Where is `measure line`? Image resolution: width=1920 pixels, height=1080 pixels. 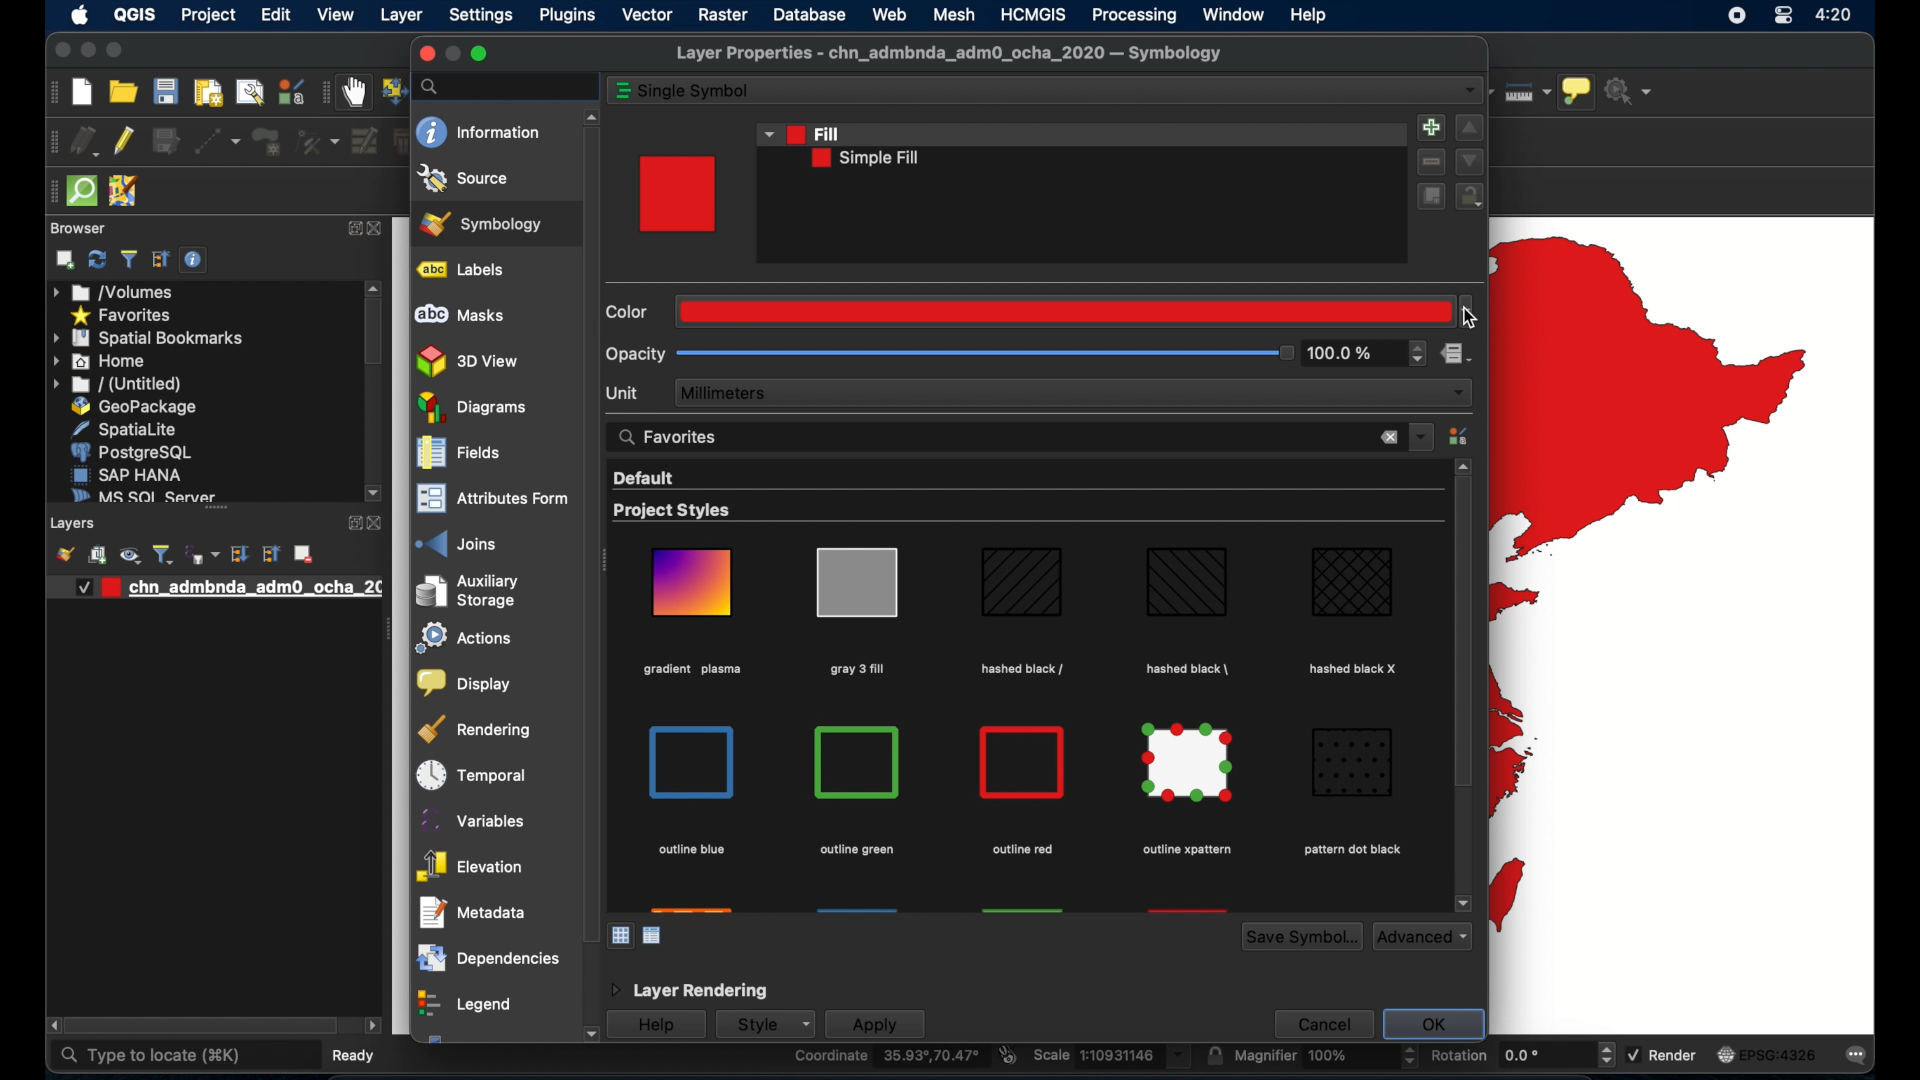 measure line is located at coordinates (1526, 91).